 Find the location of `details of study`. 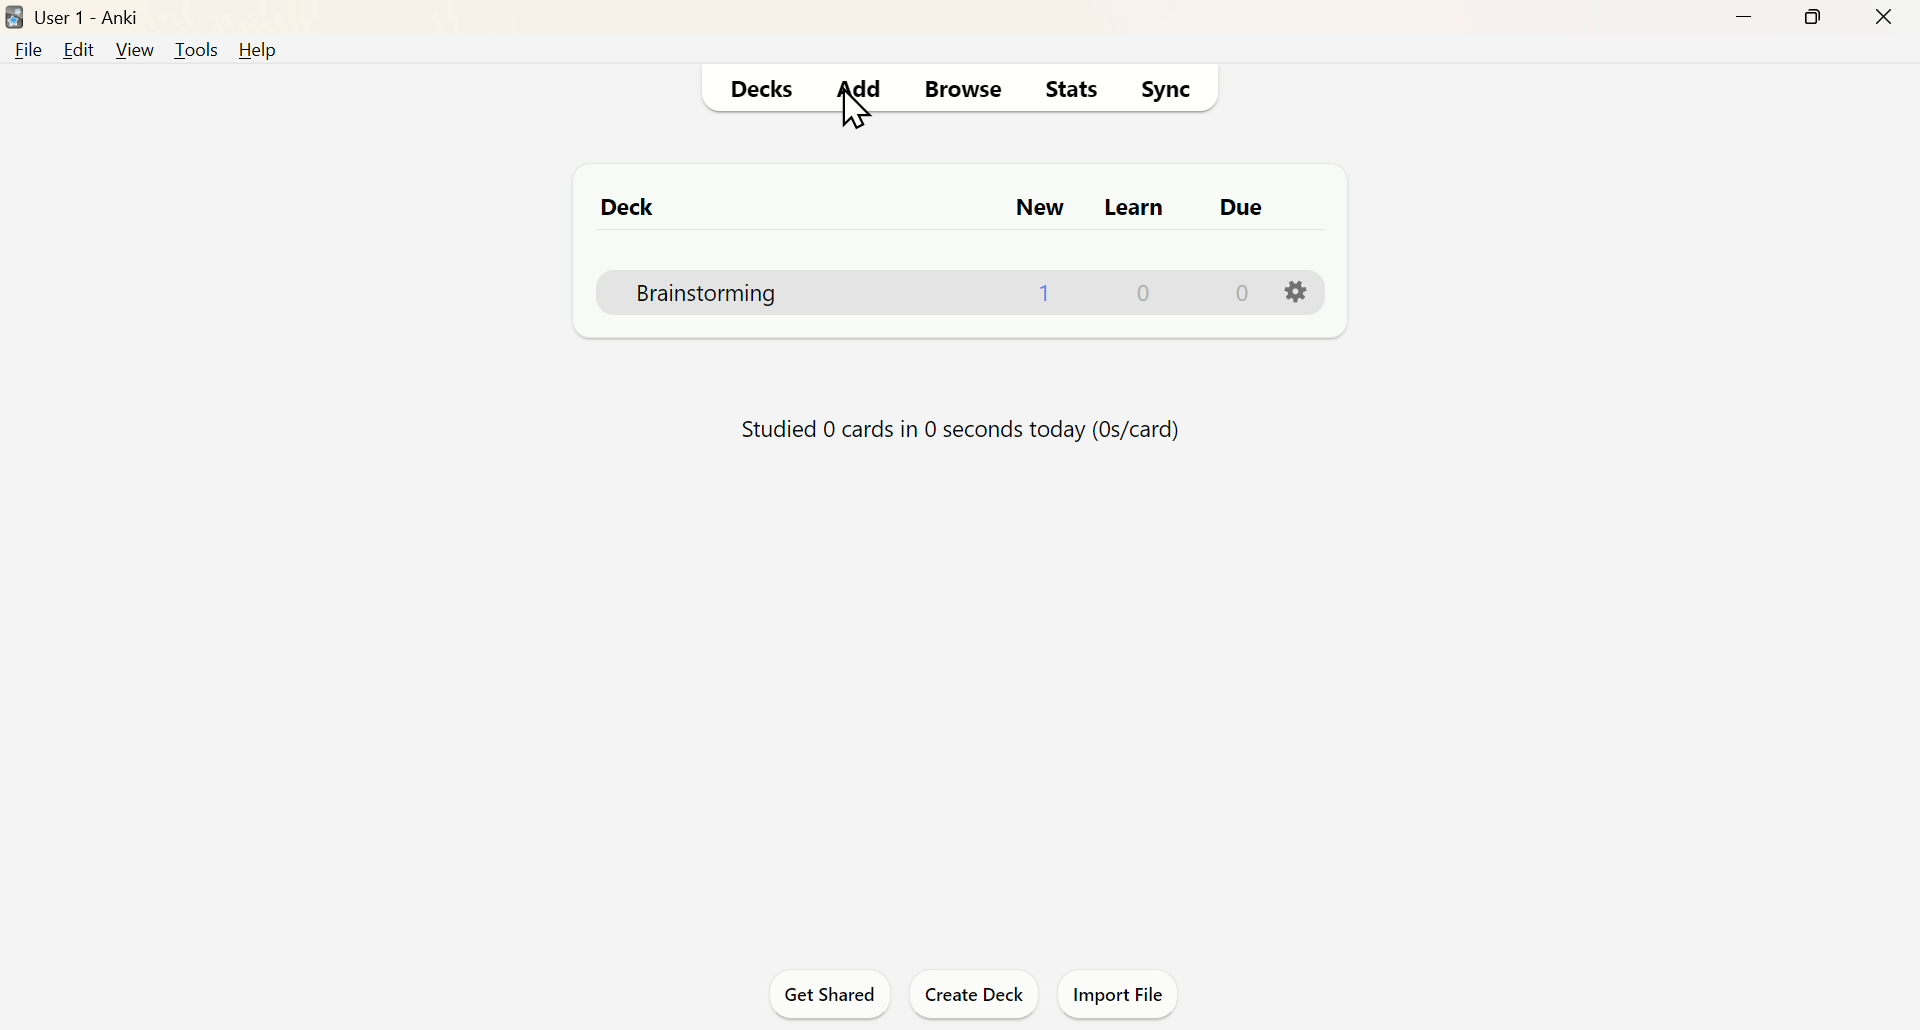

details of study is located at coordinates (935, 432).